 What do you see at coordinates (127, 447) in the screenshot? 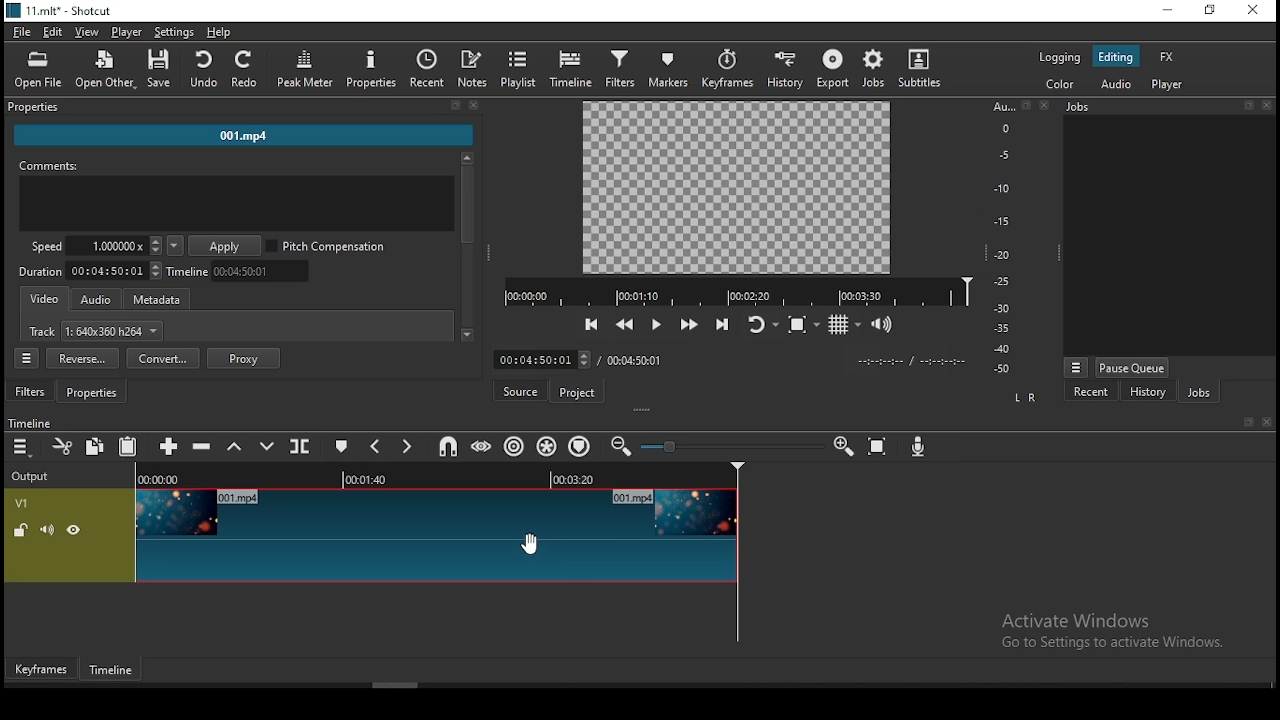
I see `paste` at bounding box center [127, 447].